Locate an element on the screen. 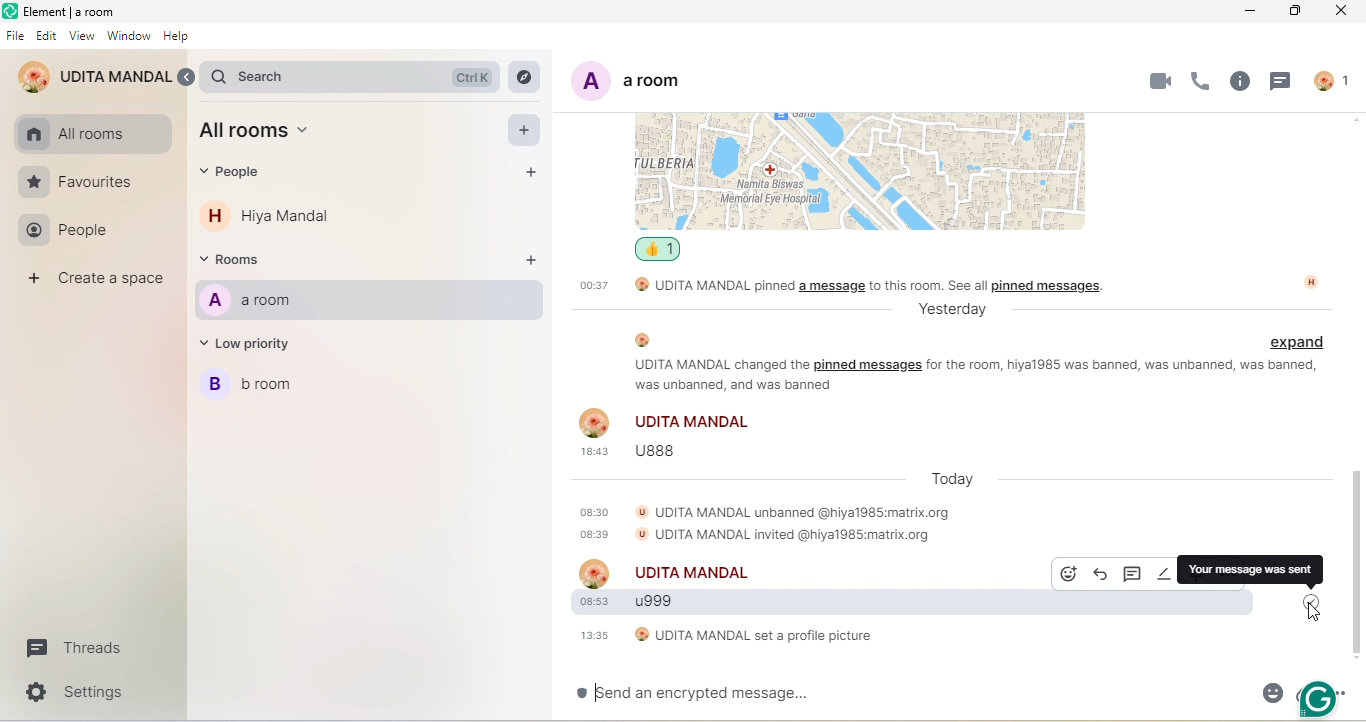 The width and height of the screenshot is (1366, 722). View is located at coordinates (83, 37).